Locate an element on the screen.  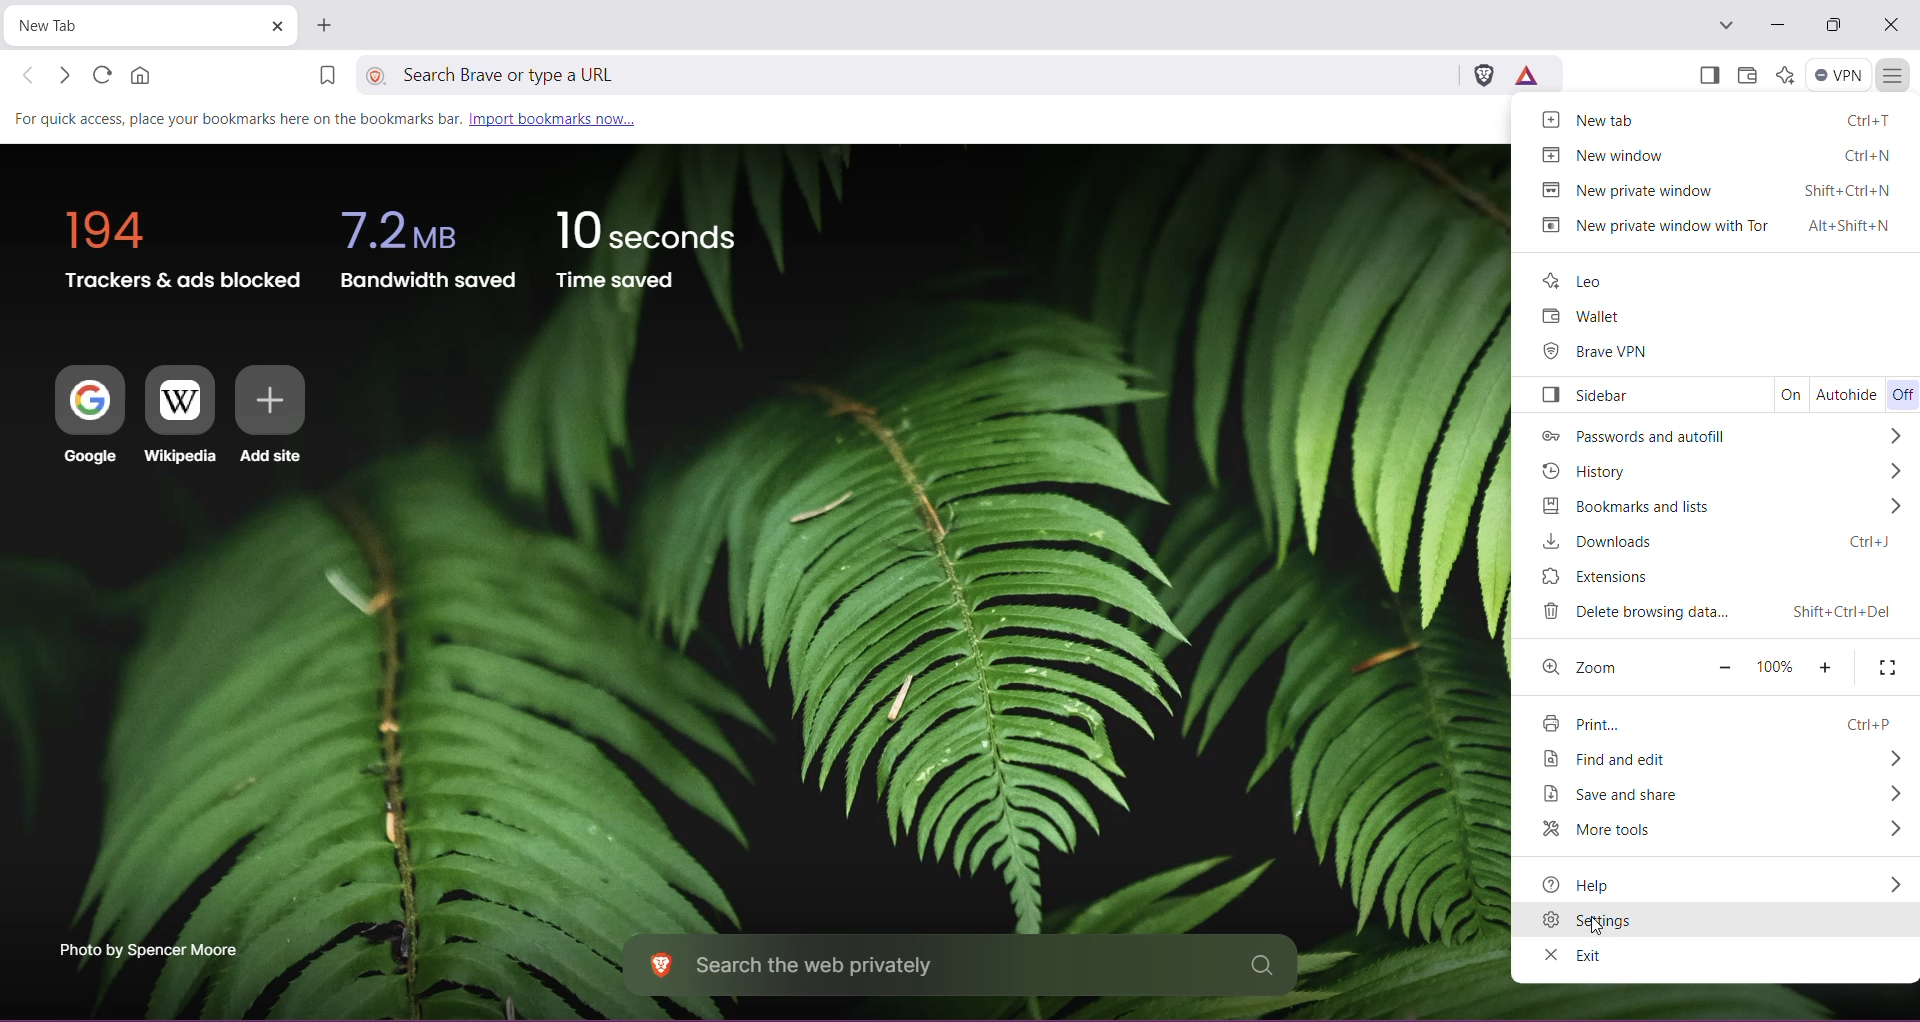
Import Bookmarks now is located at coordinates (335, 117).